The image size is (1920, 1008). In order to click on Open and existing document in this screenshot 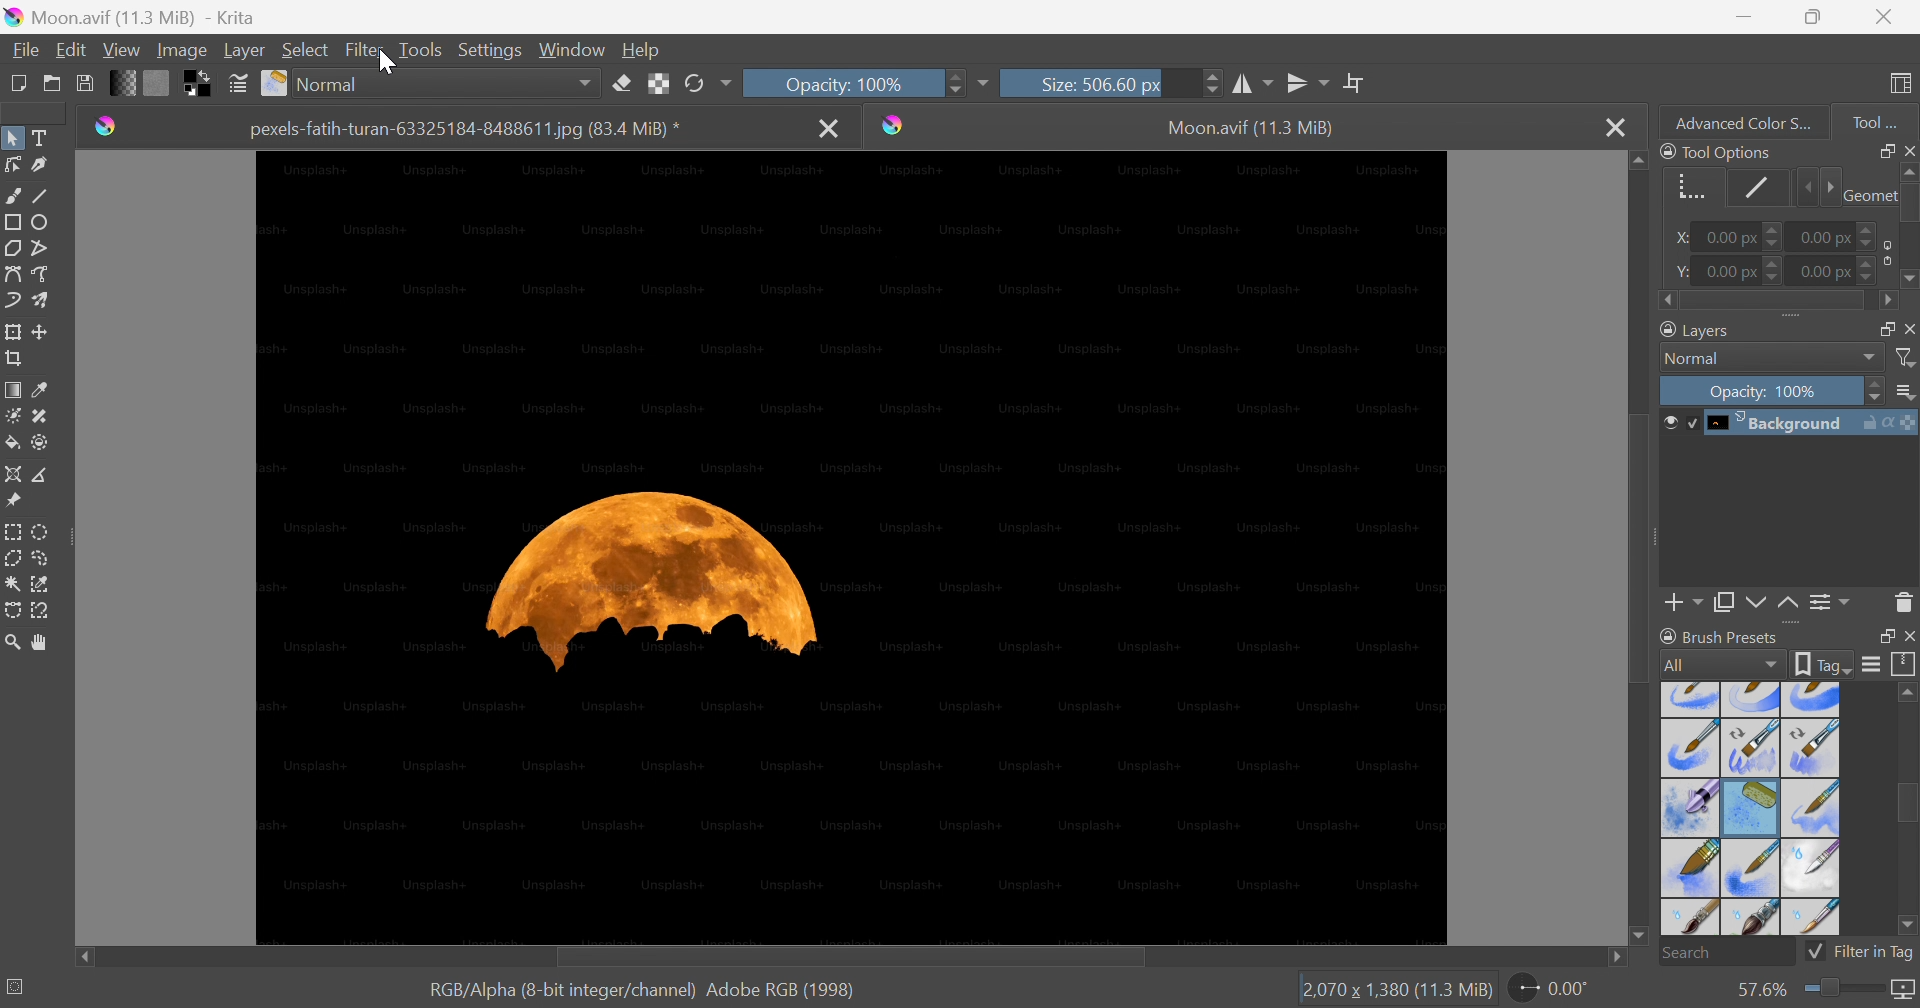, I will do `click(53, 83)`.